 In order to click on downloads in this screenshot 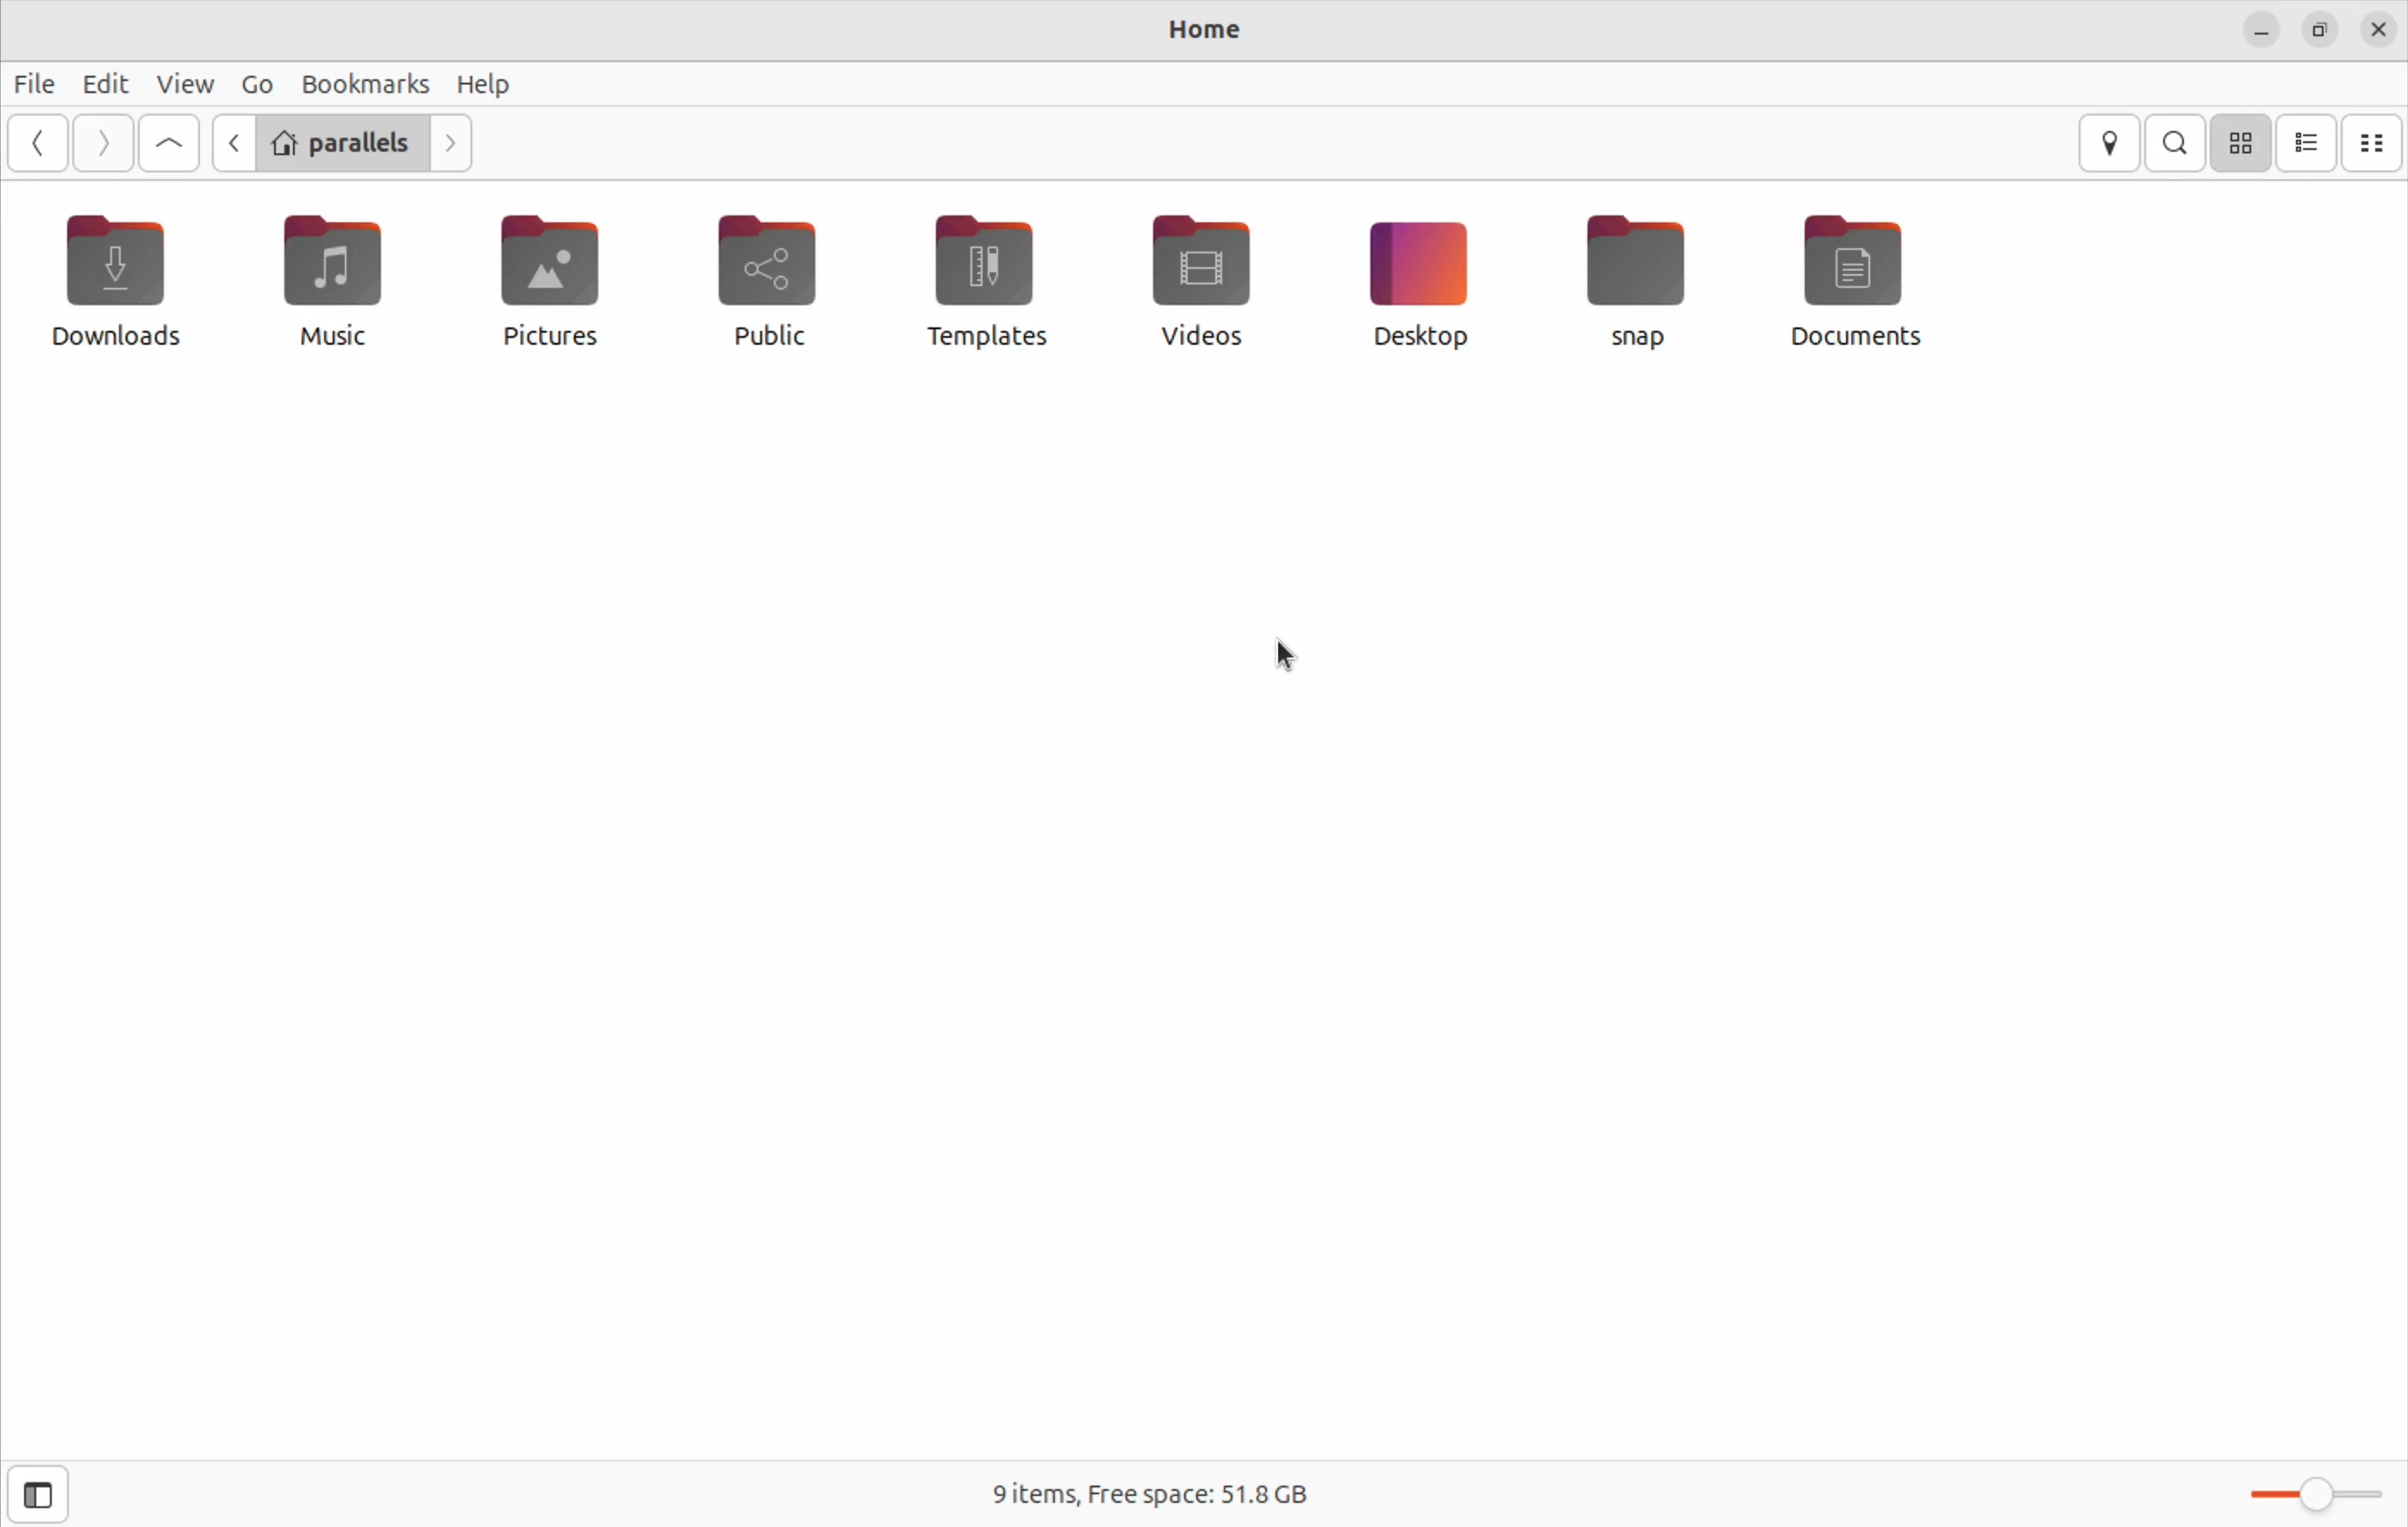, I will do `click(119, 276)`.